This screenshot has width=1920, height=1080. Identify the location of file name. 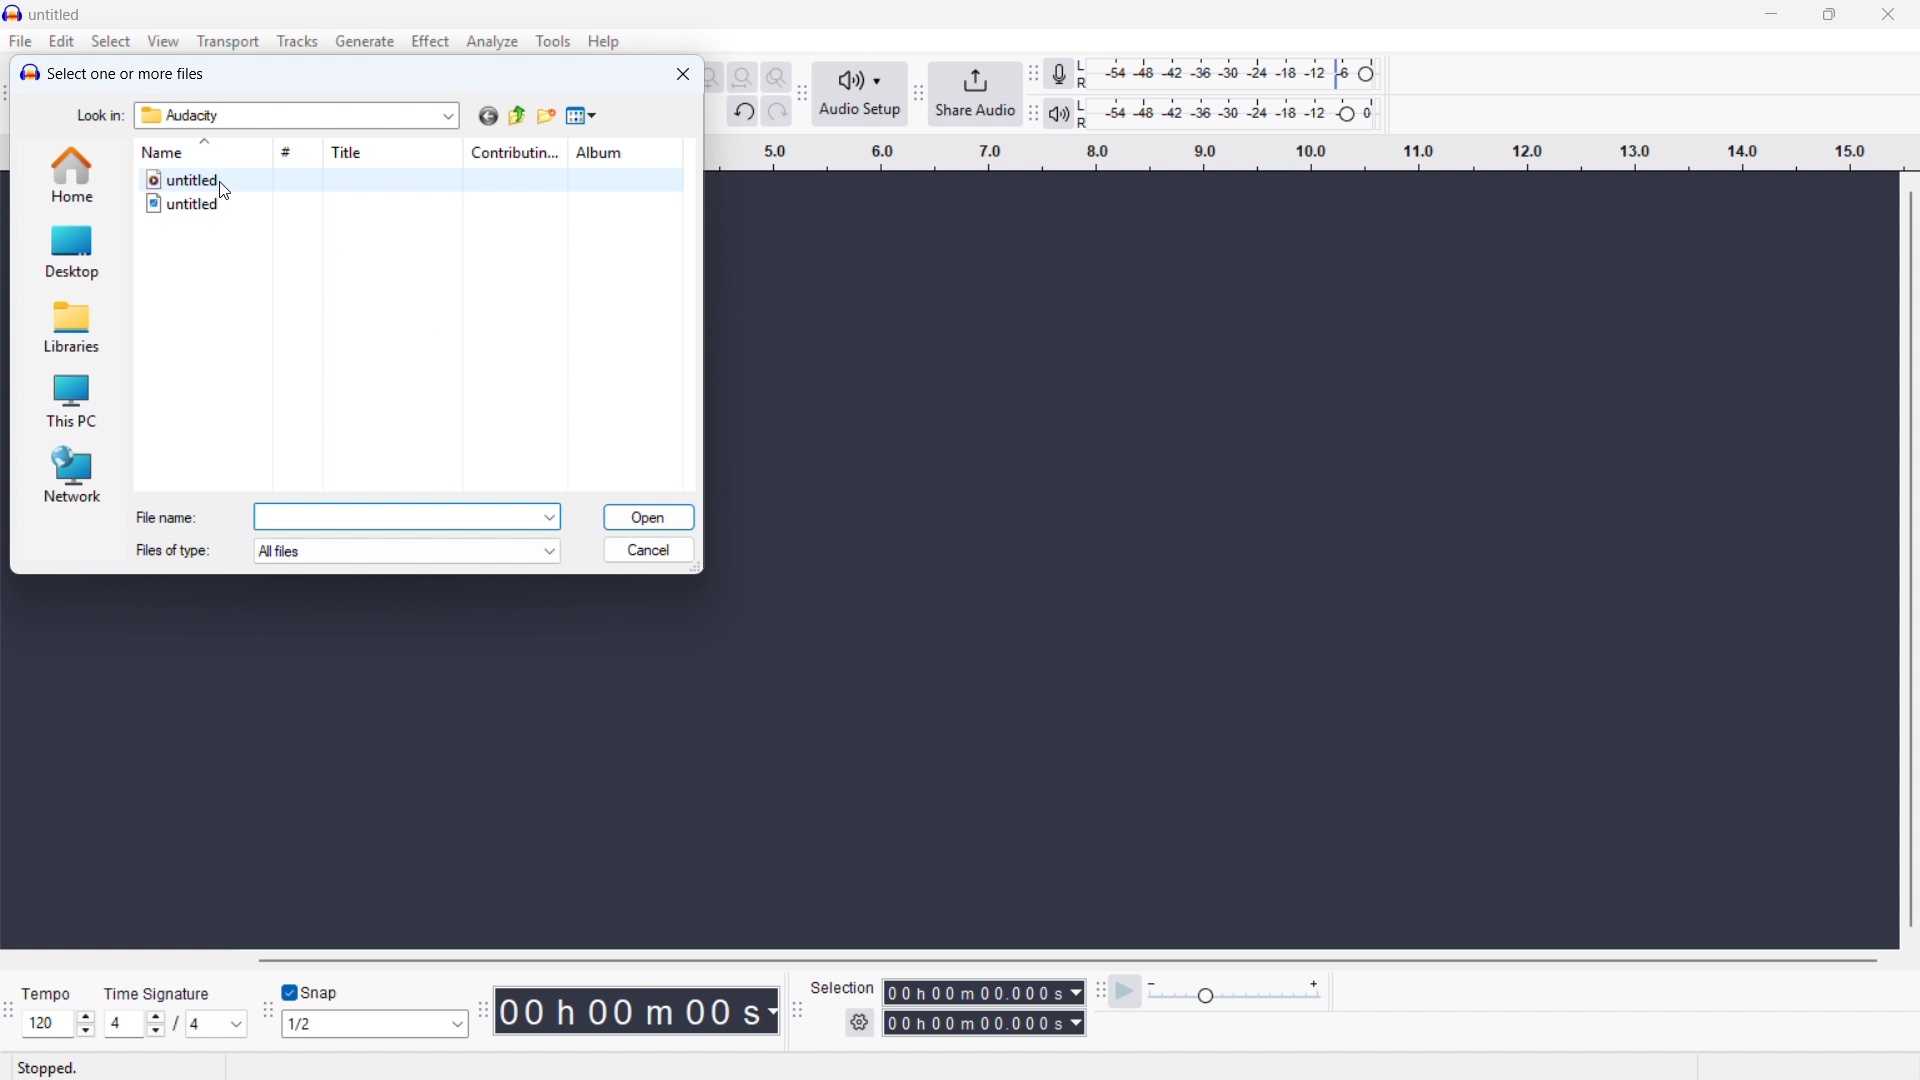
(168, 517).